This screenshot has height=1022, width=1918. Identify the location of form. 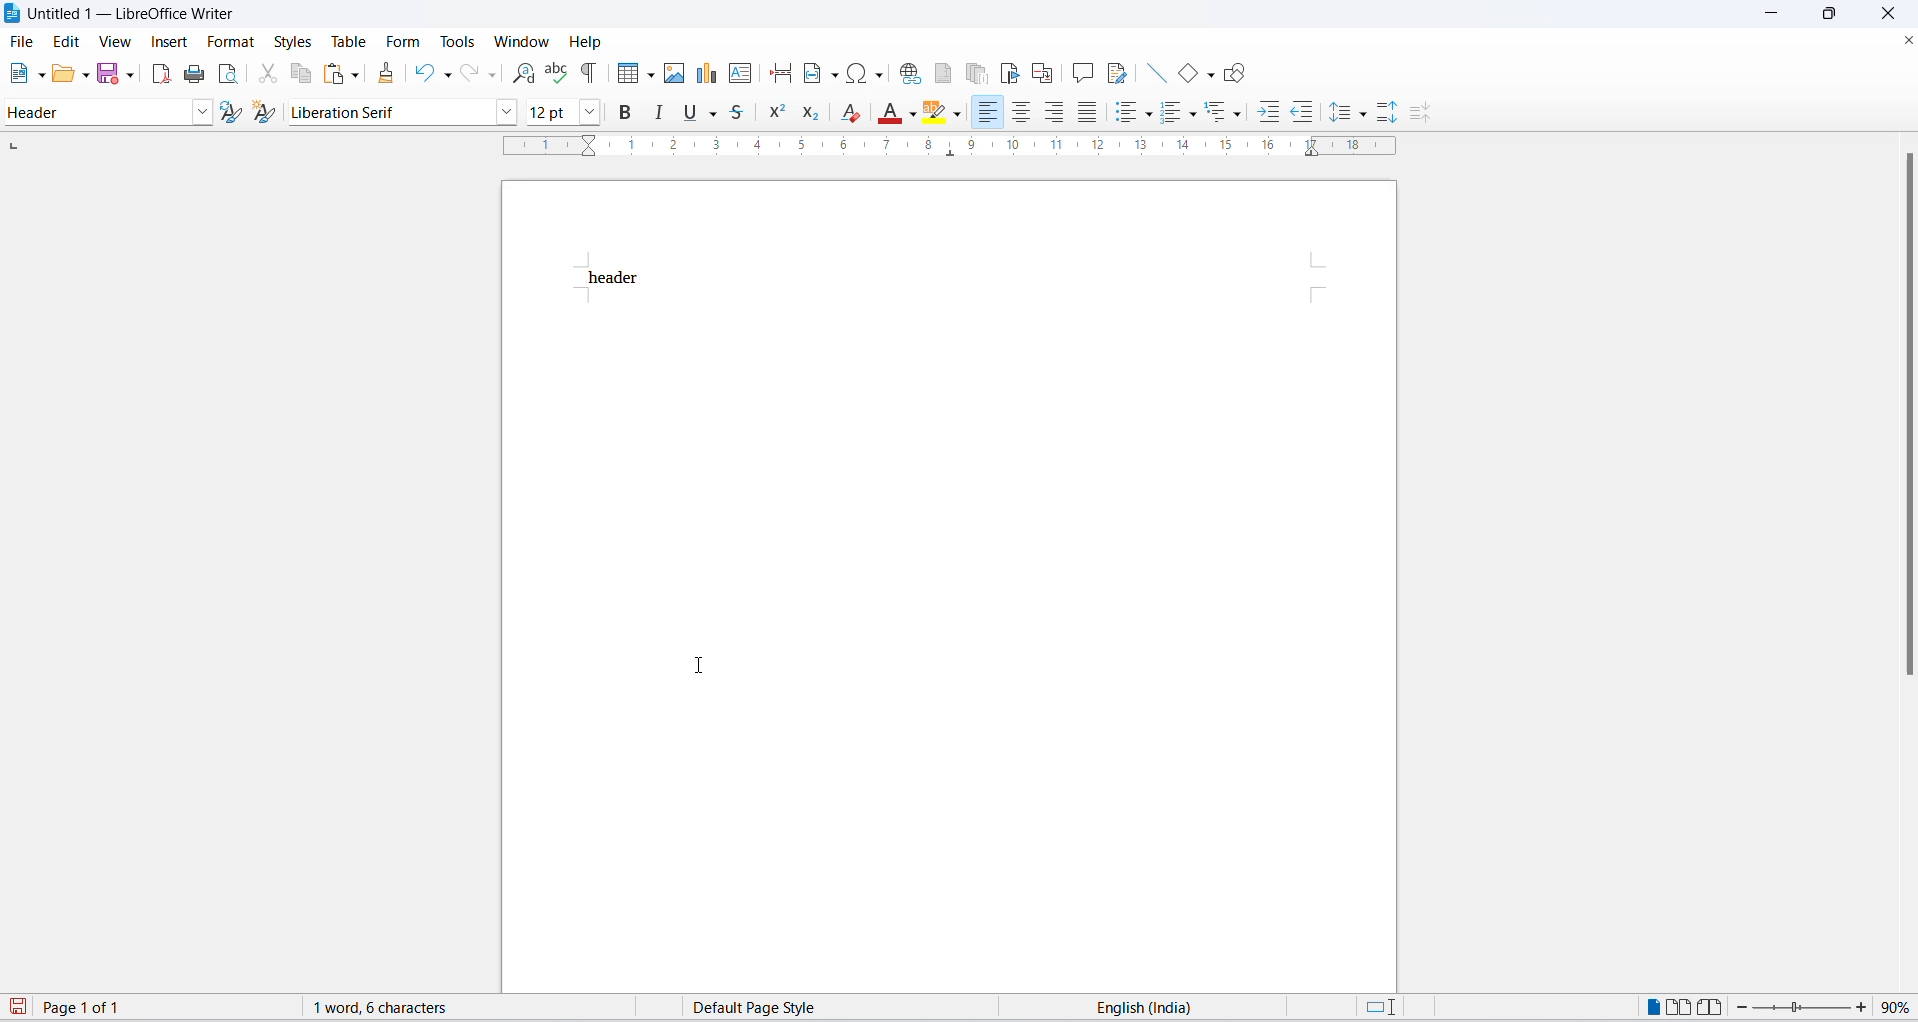
(402, 42).